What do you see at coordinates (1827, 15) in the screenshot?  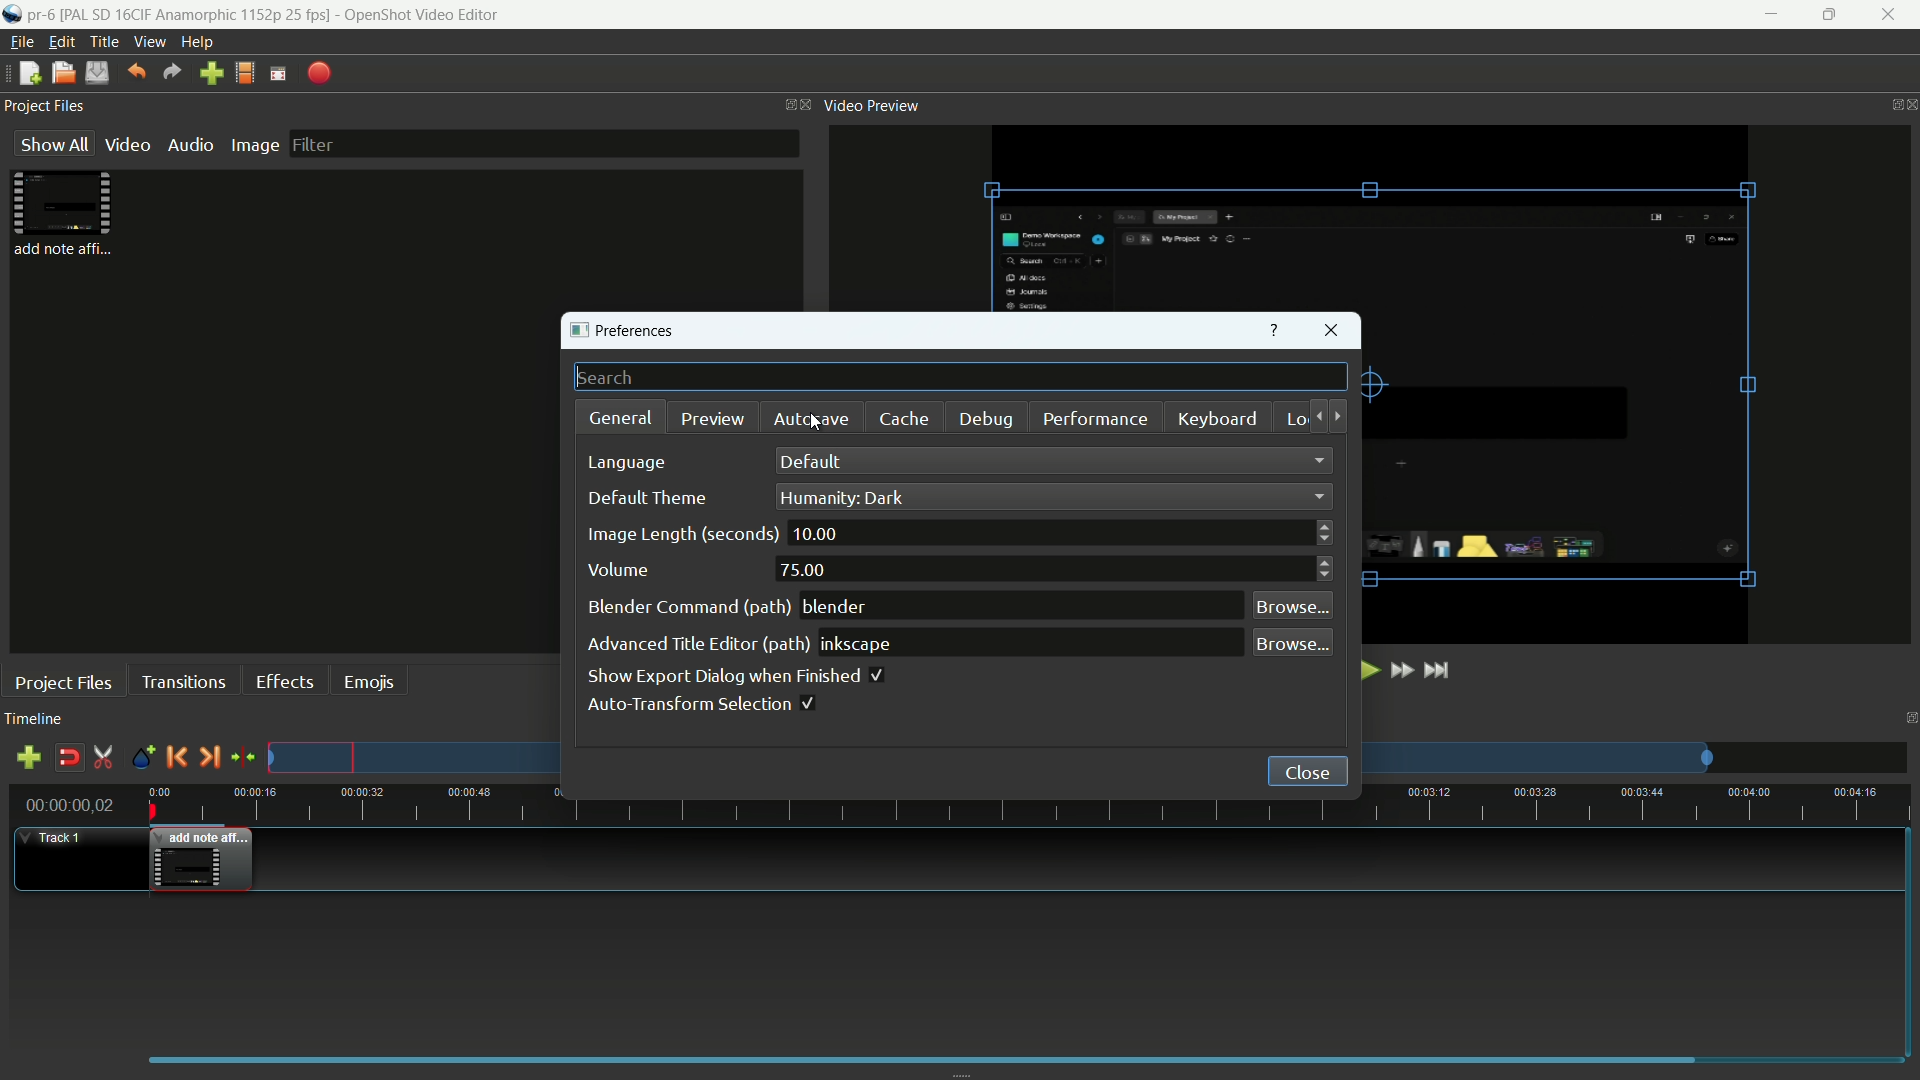 I see `maximize` at bounding box center [1827, 15].